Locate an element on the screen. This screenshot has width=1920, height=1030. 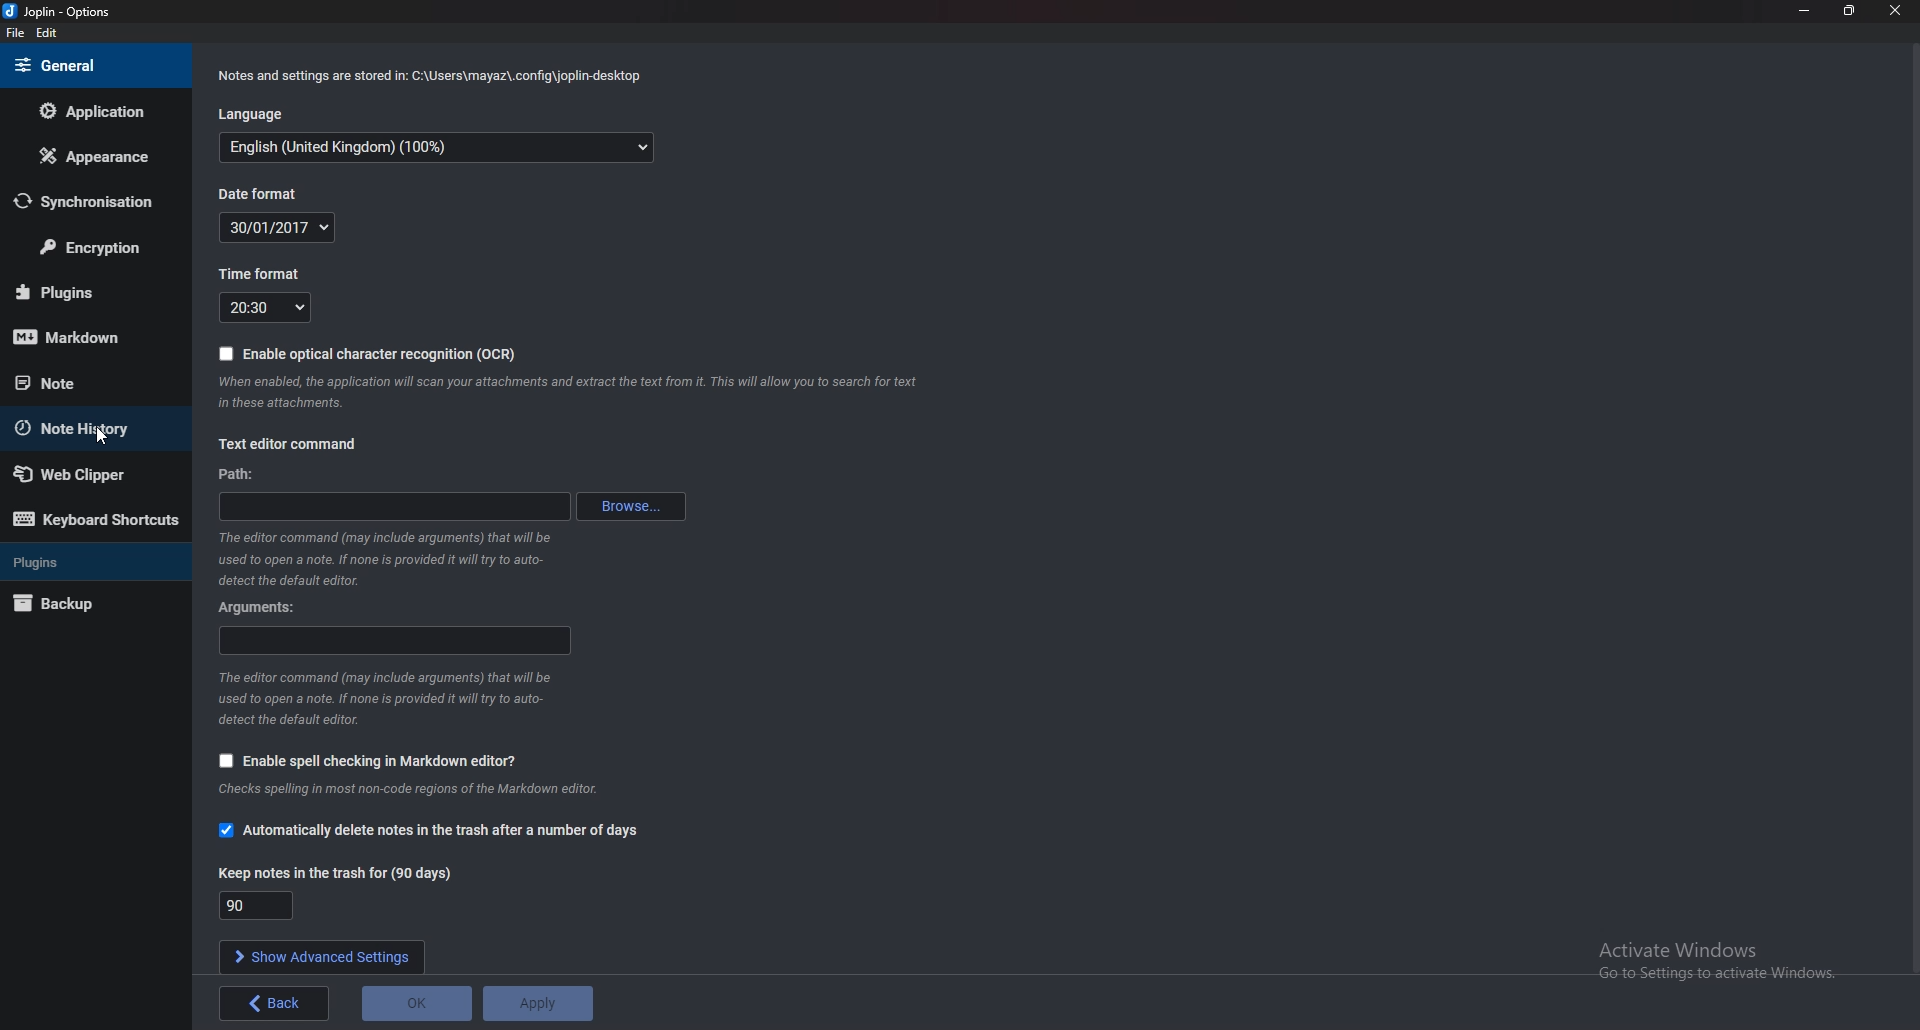
back is located at coordinates (275, 1004).